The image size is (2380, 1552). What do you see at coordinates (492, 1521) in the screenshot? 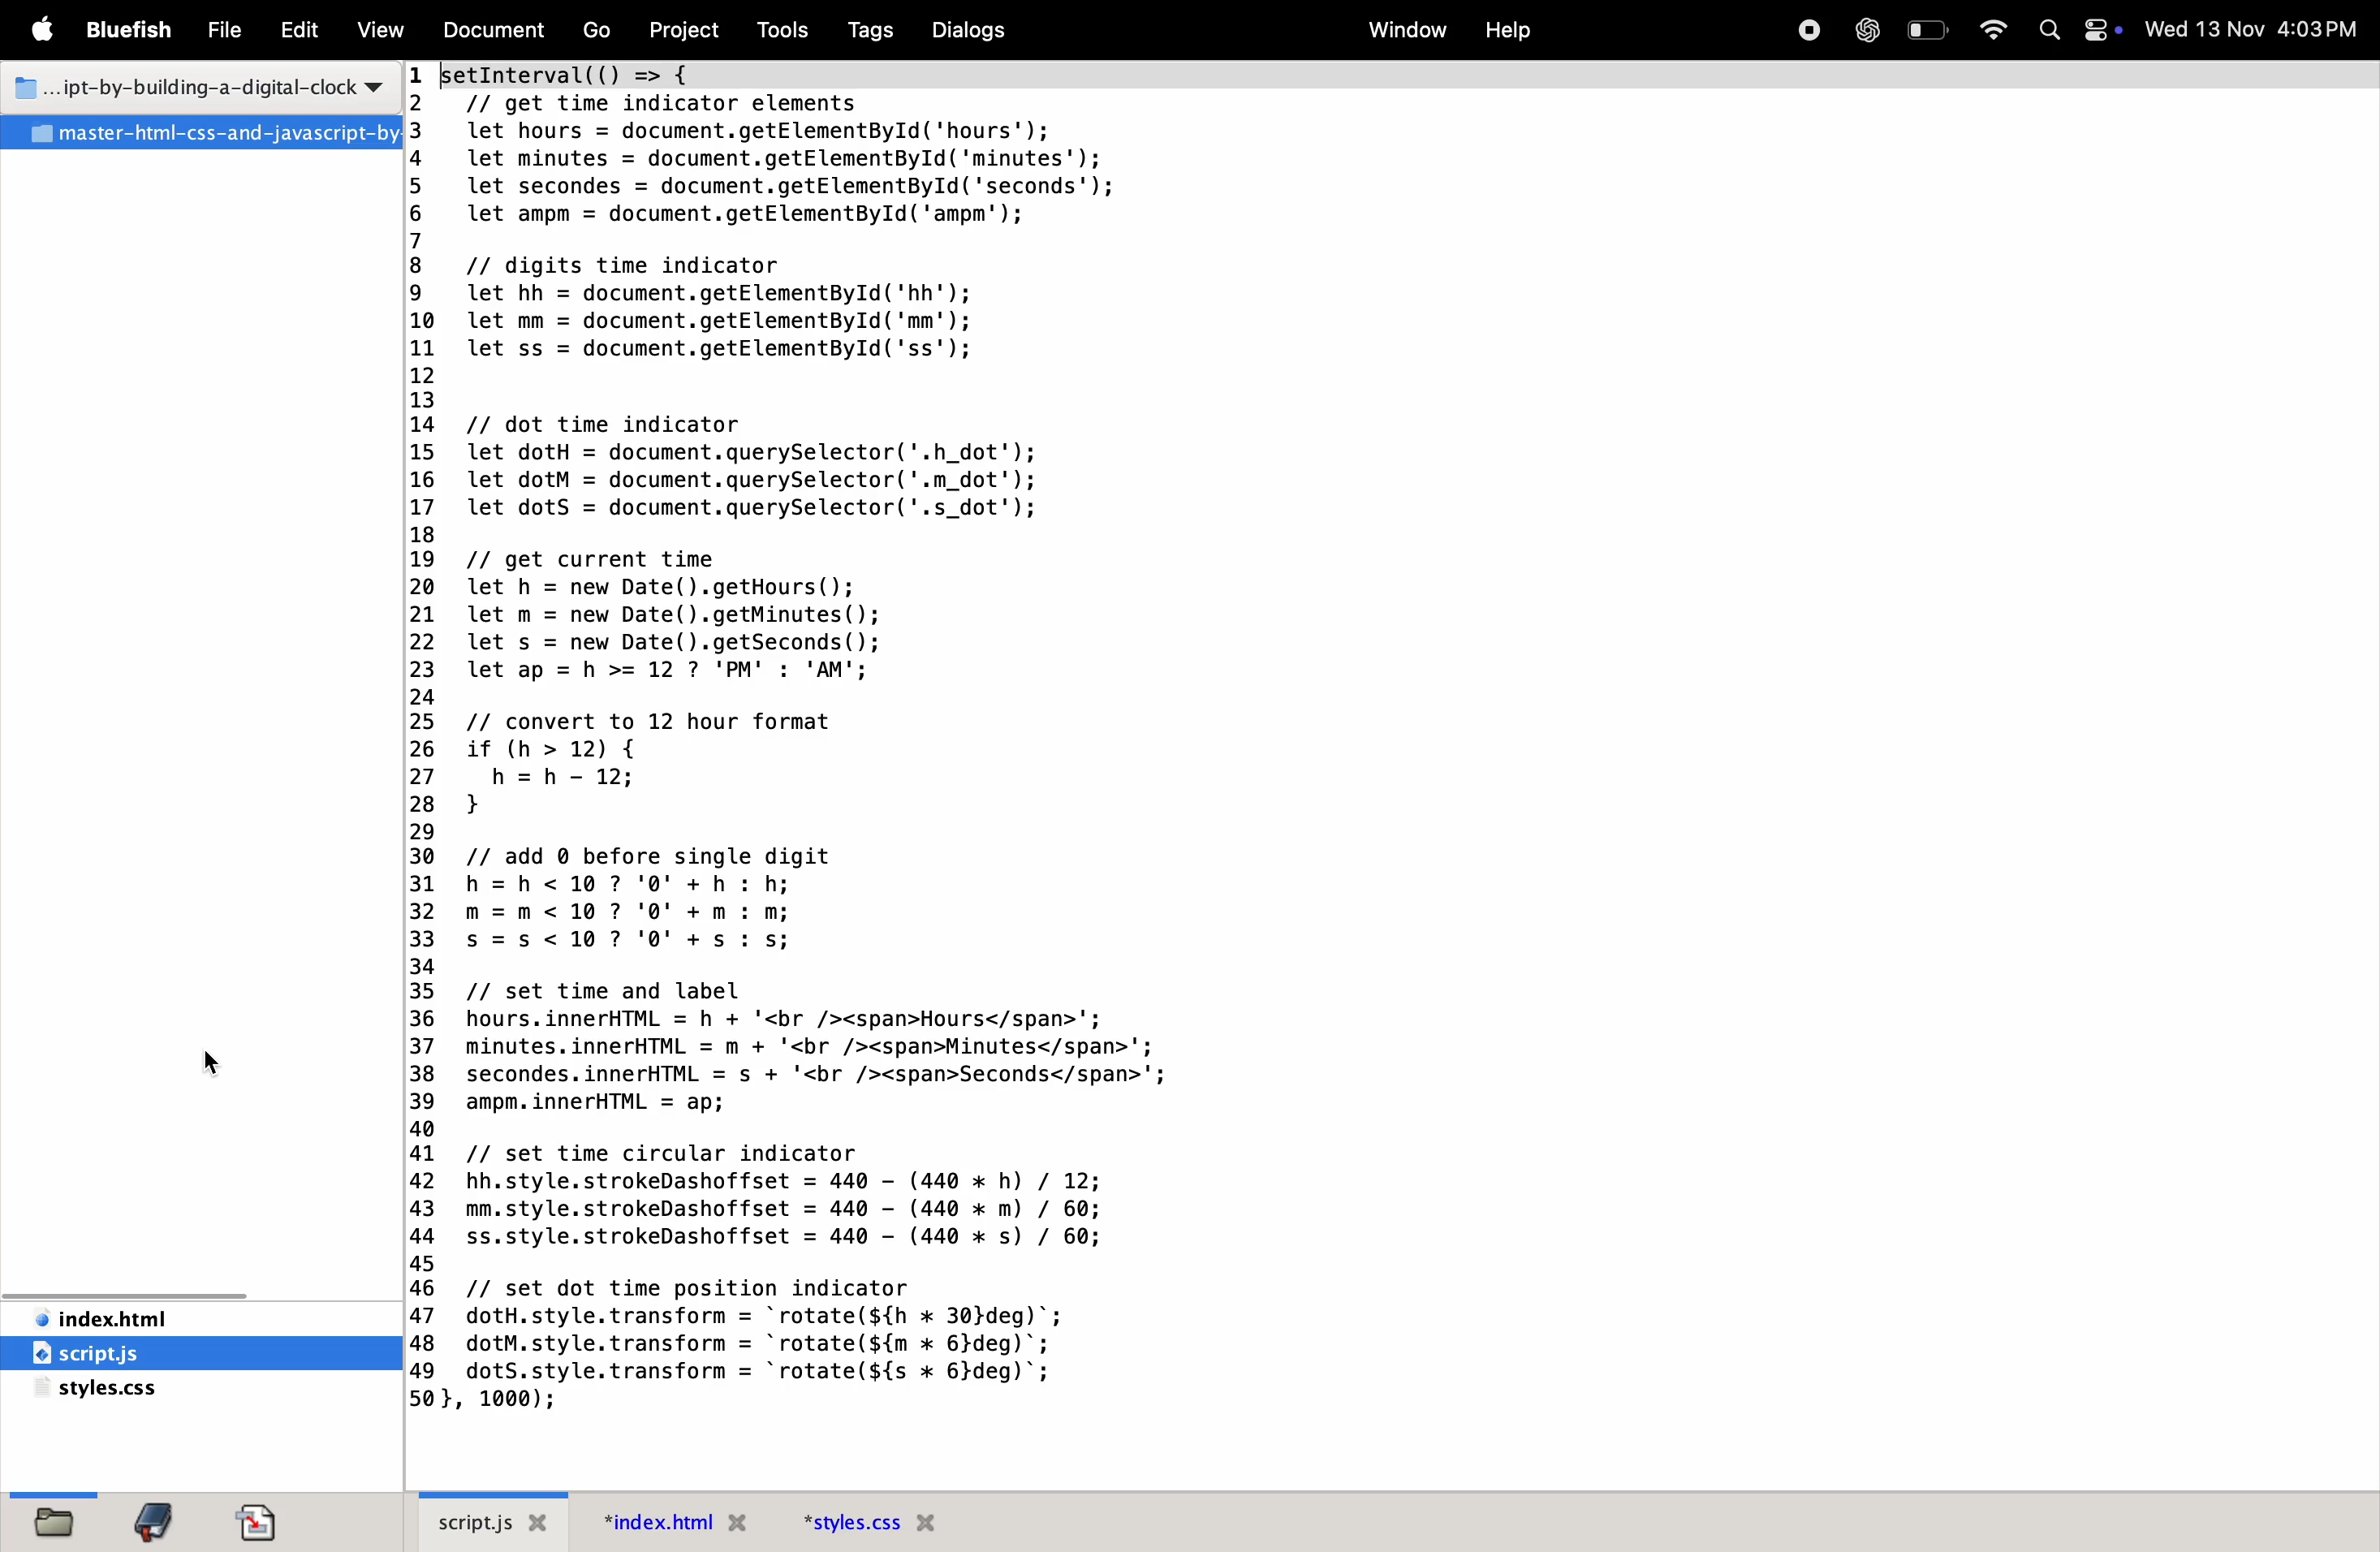
I see `script.js` at bounding box center [492, 1521].